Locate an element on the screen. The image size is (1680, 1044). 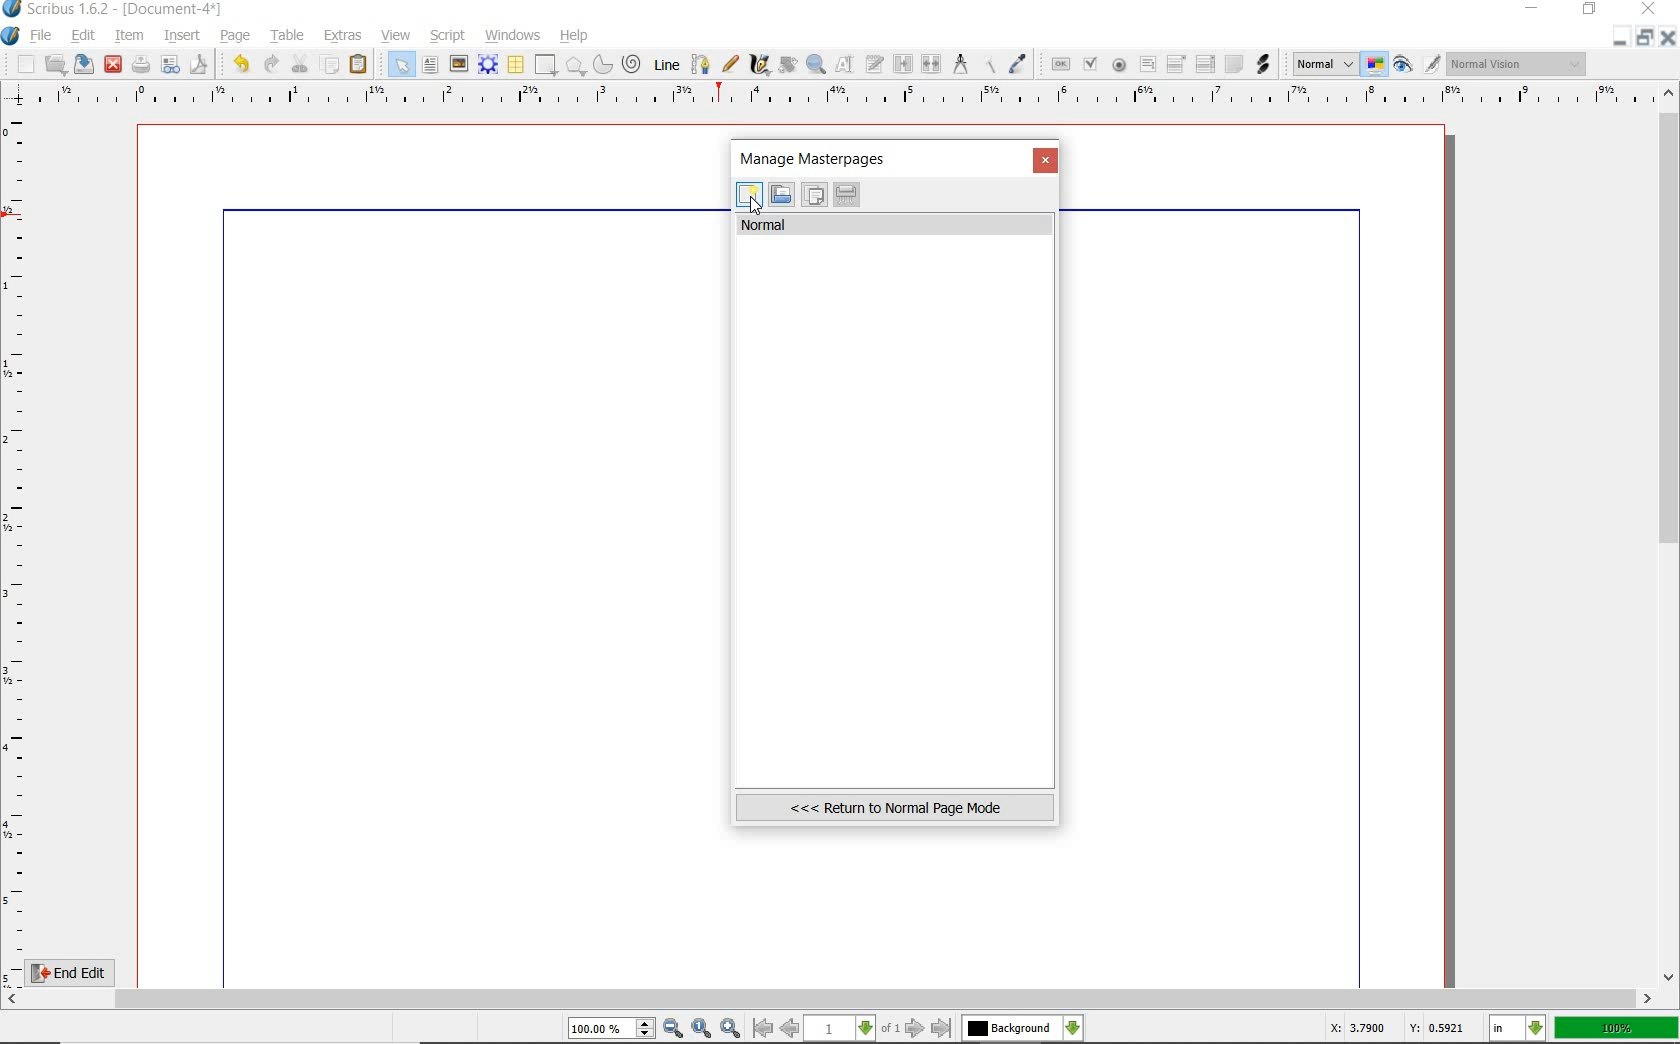
scrollbar is located at coordinates (1670, 533).